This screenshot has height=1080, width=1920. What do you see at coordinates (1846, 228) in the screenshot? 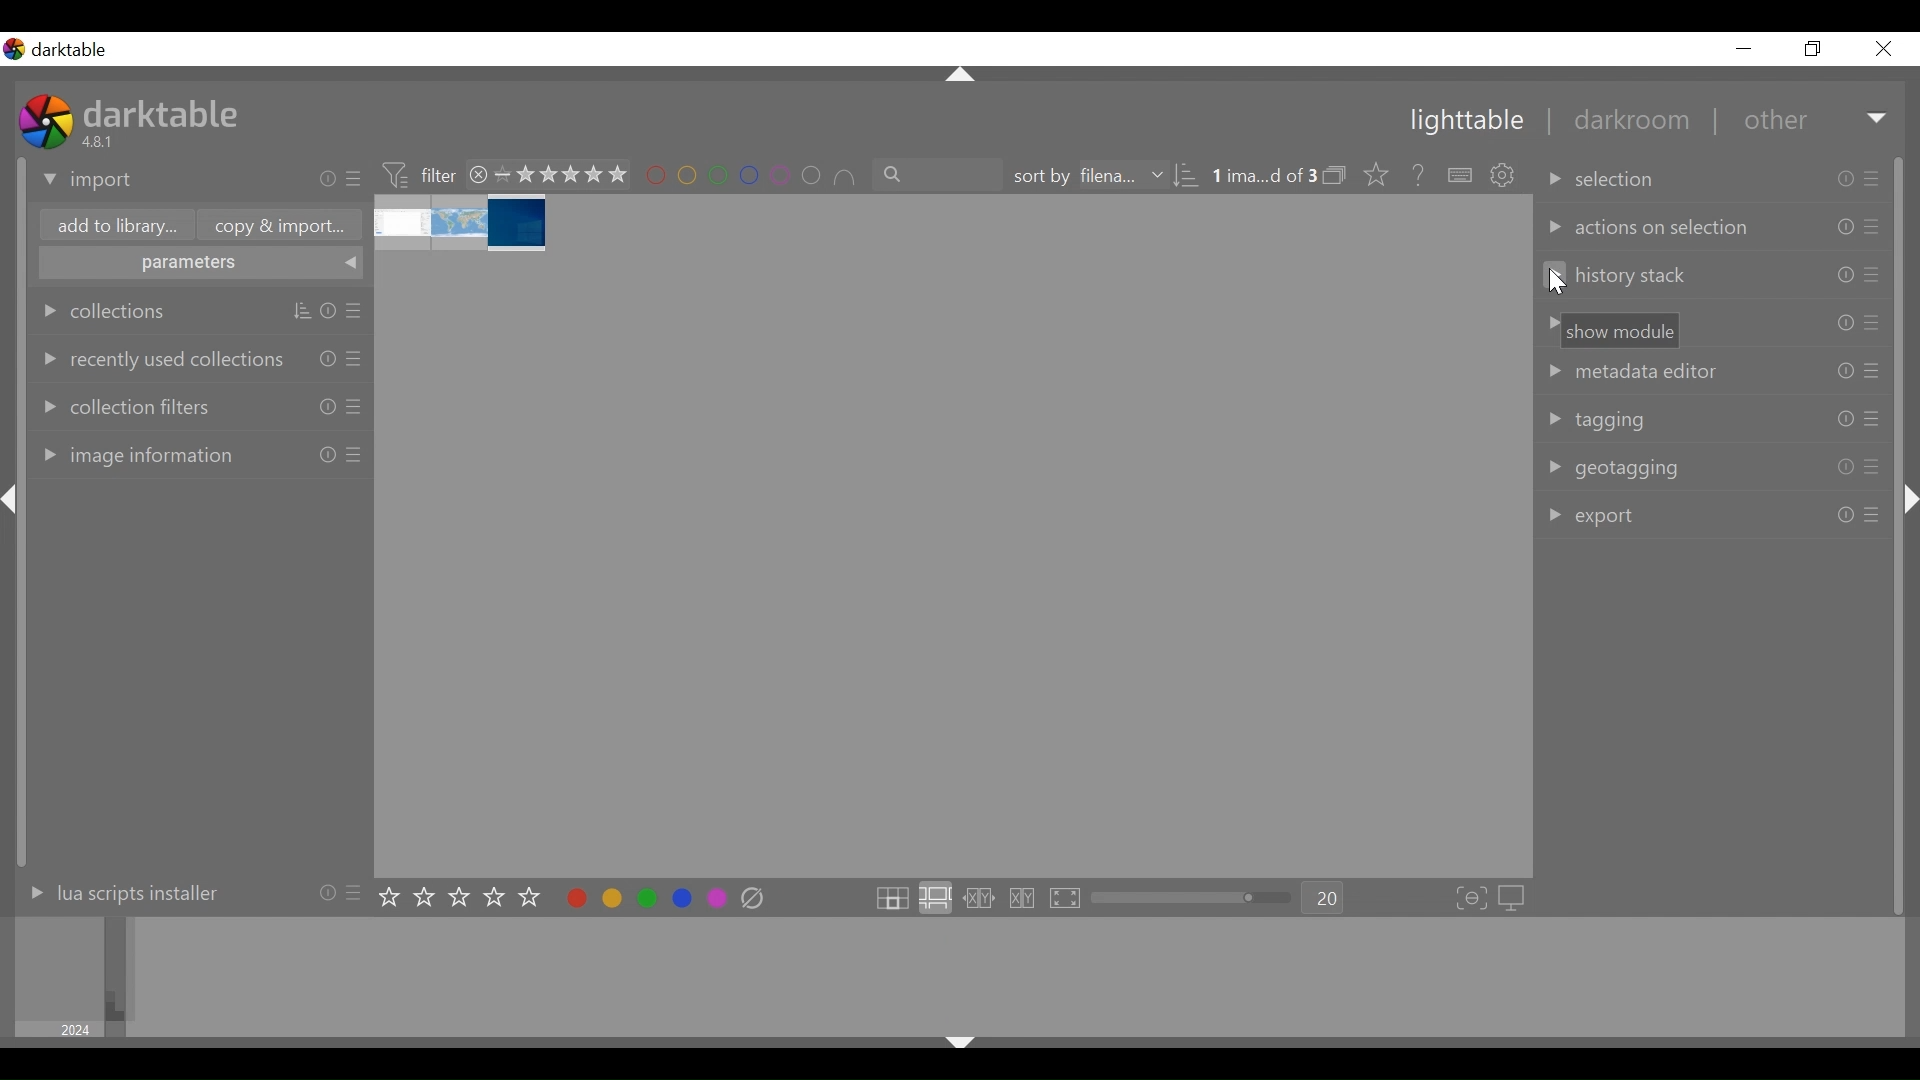
I see `info` at bounding box center [1846, 228].